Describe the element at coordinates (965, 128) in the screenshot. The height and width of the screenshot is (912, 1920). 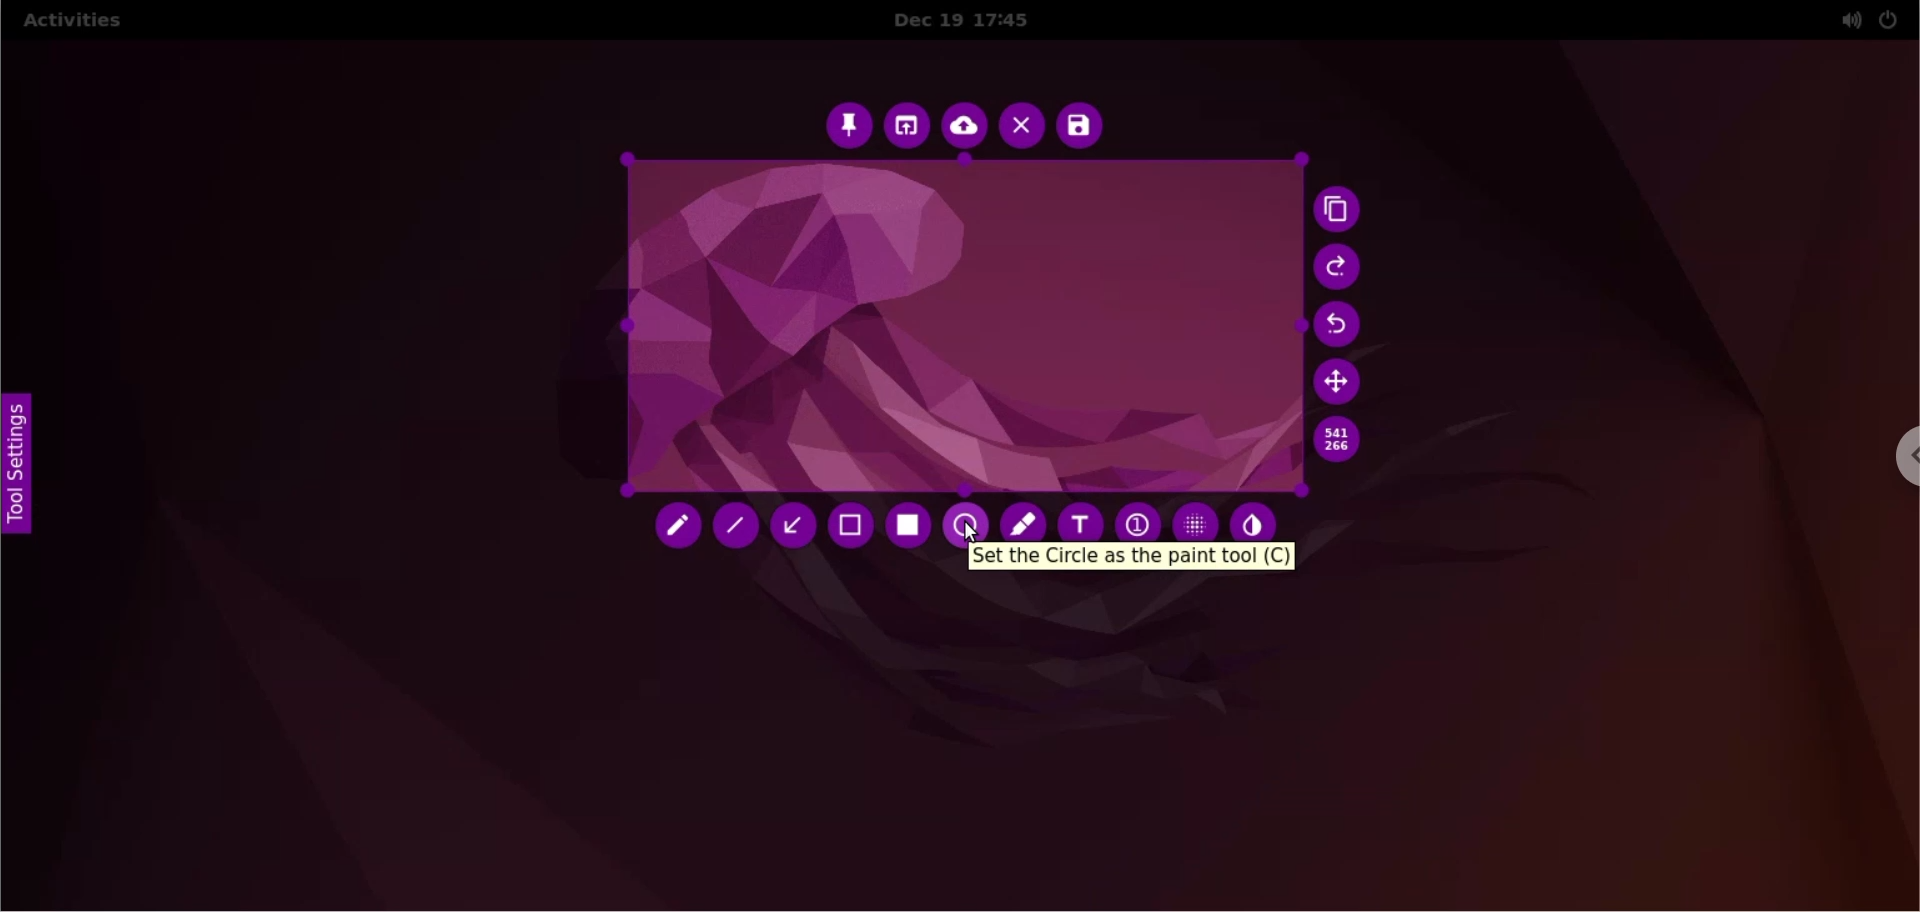
I see `upload ` at that location.